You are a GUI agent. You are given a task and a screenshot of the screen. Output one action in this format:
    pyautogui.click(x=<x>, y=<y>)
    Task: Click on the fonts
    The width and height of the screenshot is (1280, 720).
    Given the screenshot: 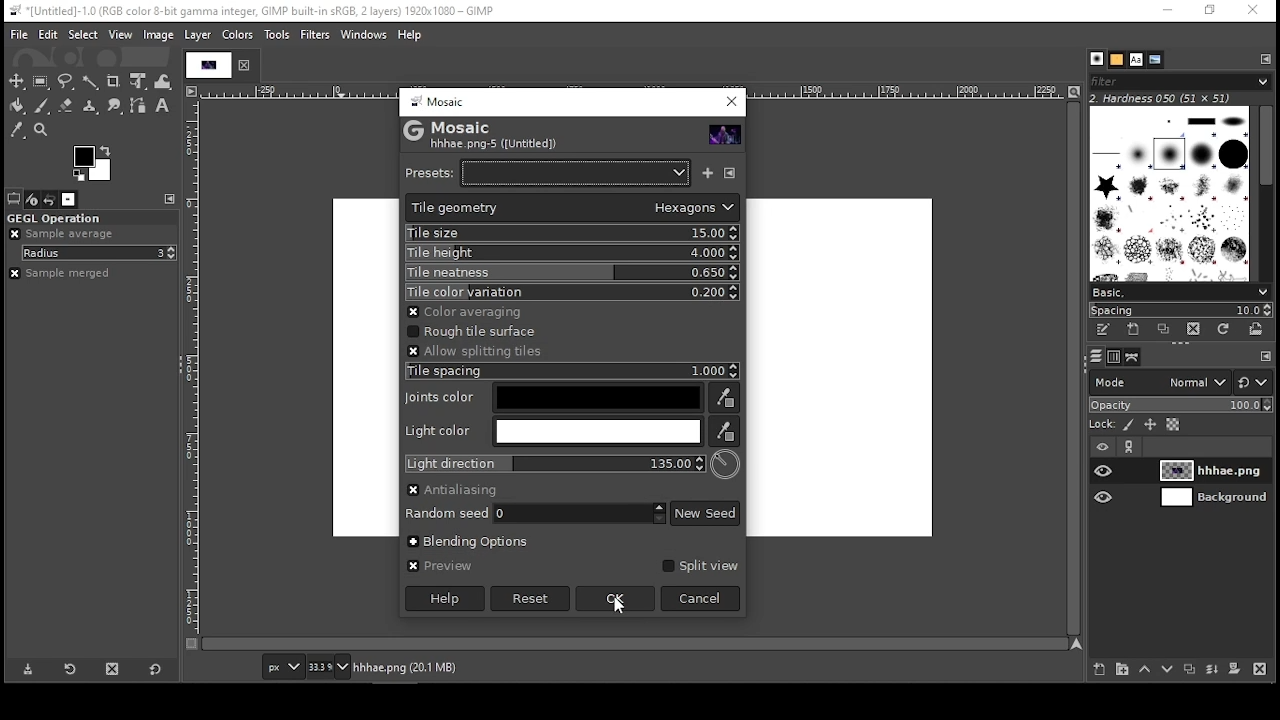 What is the action you would take?
    pyautogui.click(x=1135, y=59)
    